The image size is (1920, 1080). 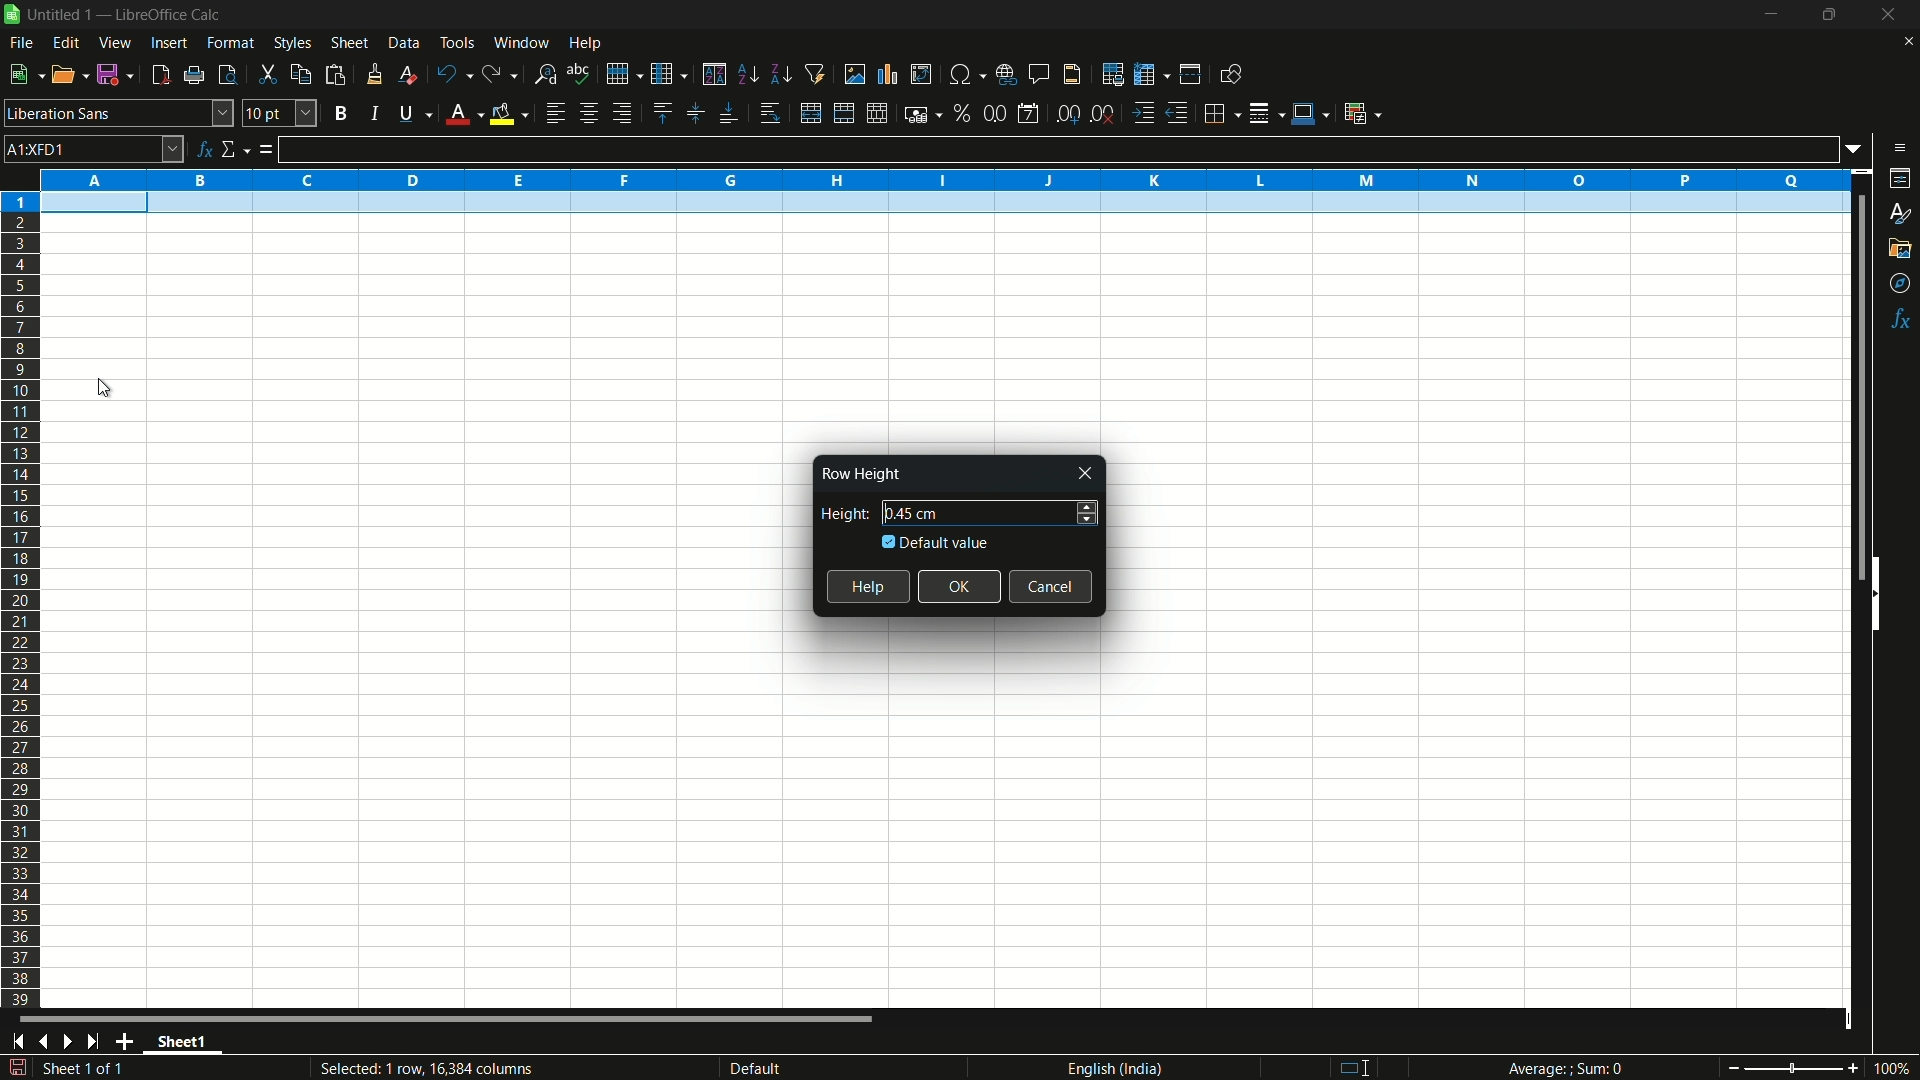 I want to click on split window, so click(x=1190, y=75).